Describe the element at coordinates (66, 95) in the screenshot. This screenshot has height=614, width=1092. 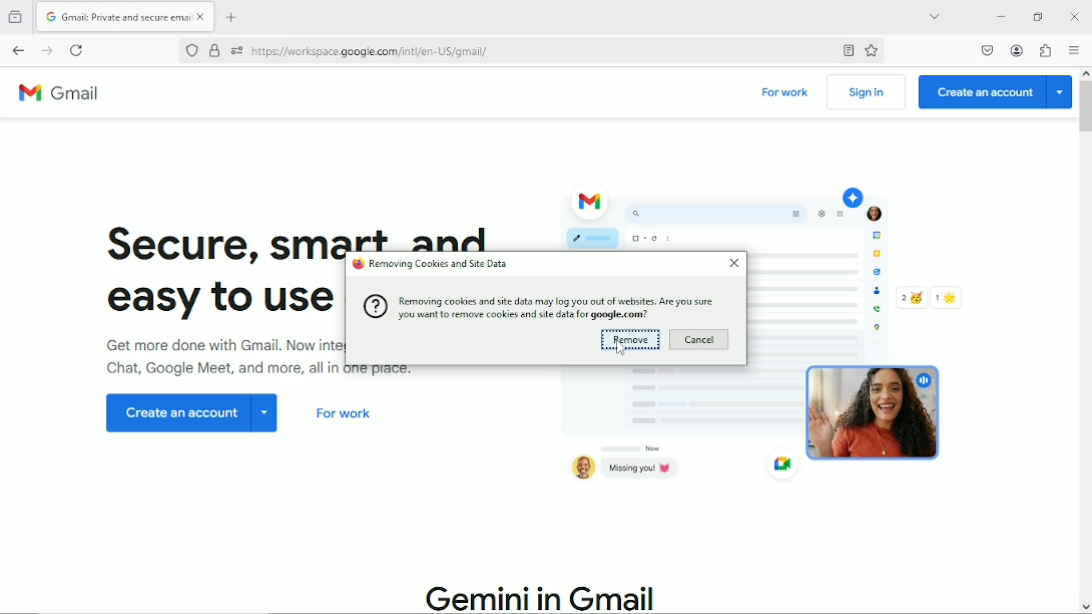
I see `Gmail` at that location.